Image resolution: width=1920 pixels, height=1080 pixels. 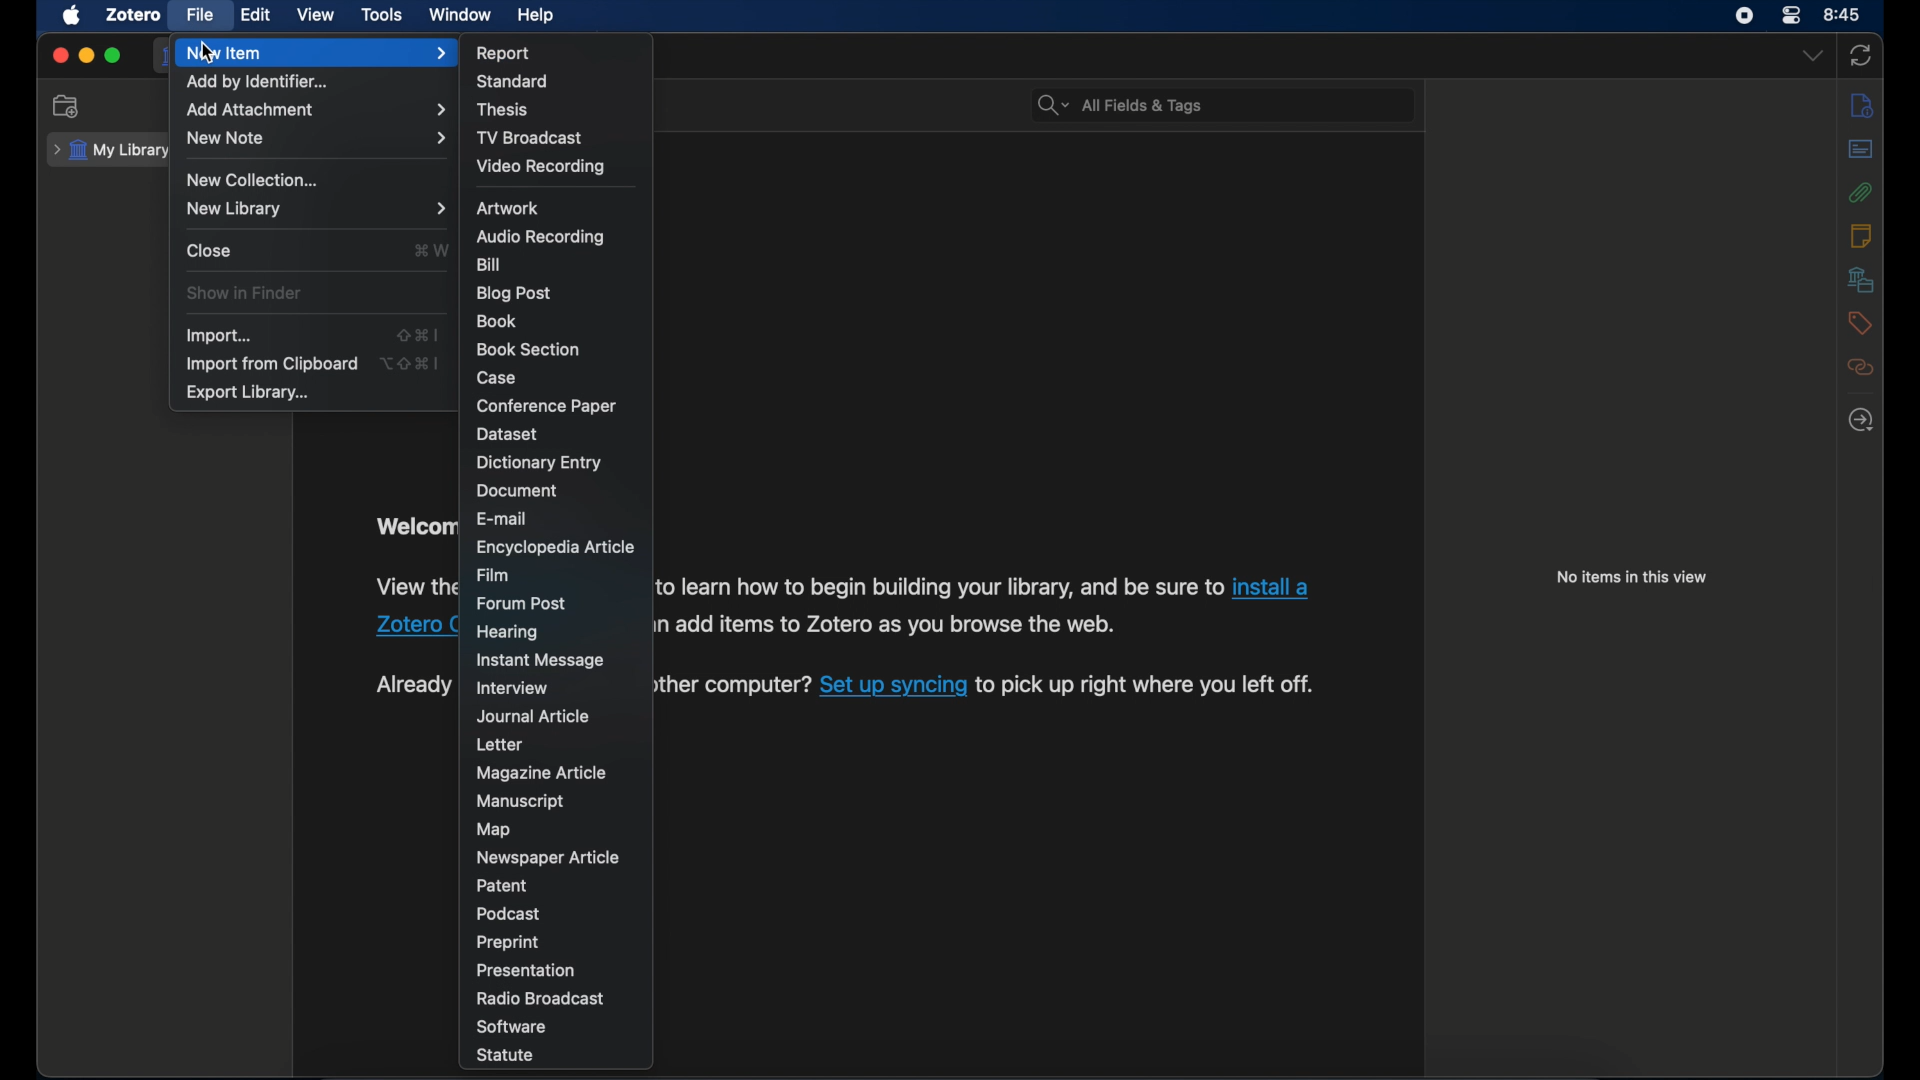 I want to click on related, so click(x=1859, y=368).